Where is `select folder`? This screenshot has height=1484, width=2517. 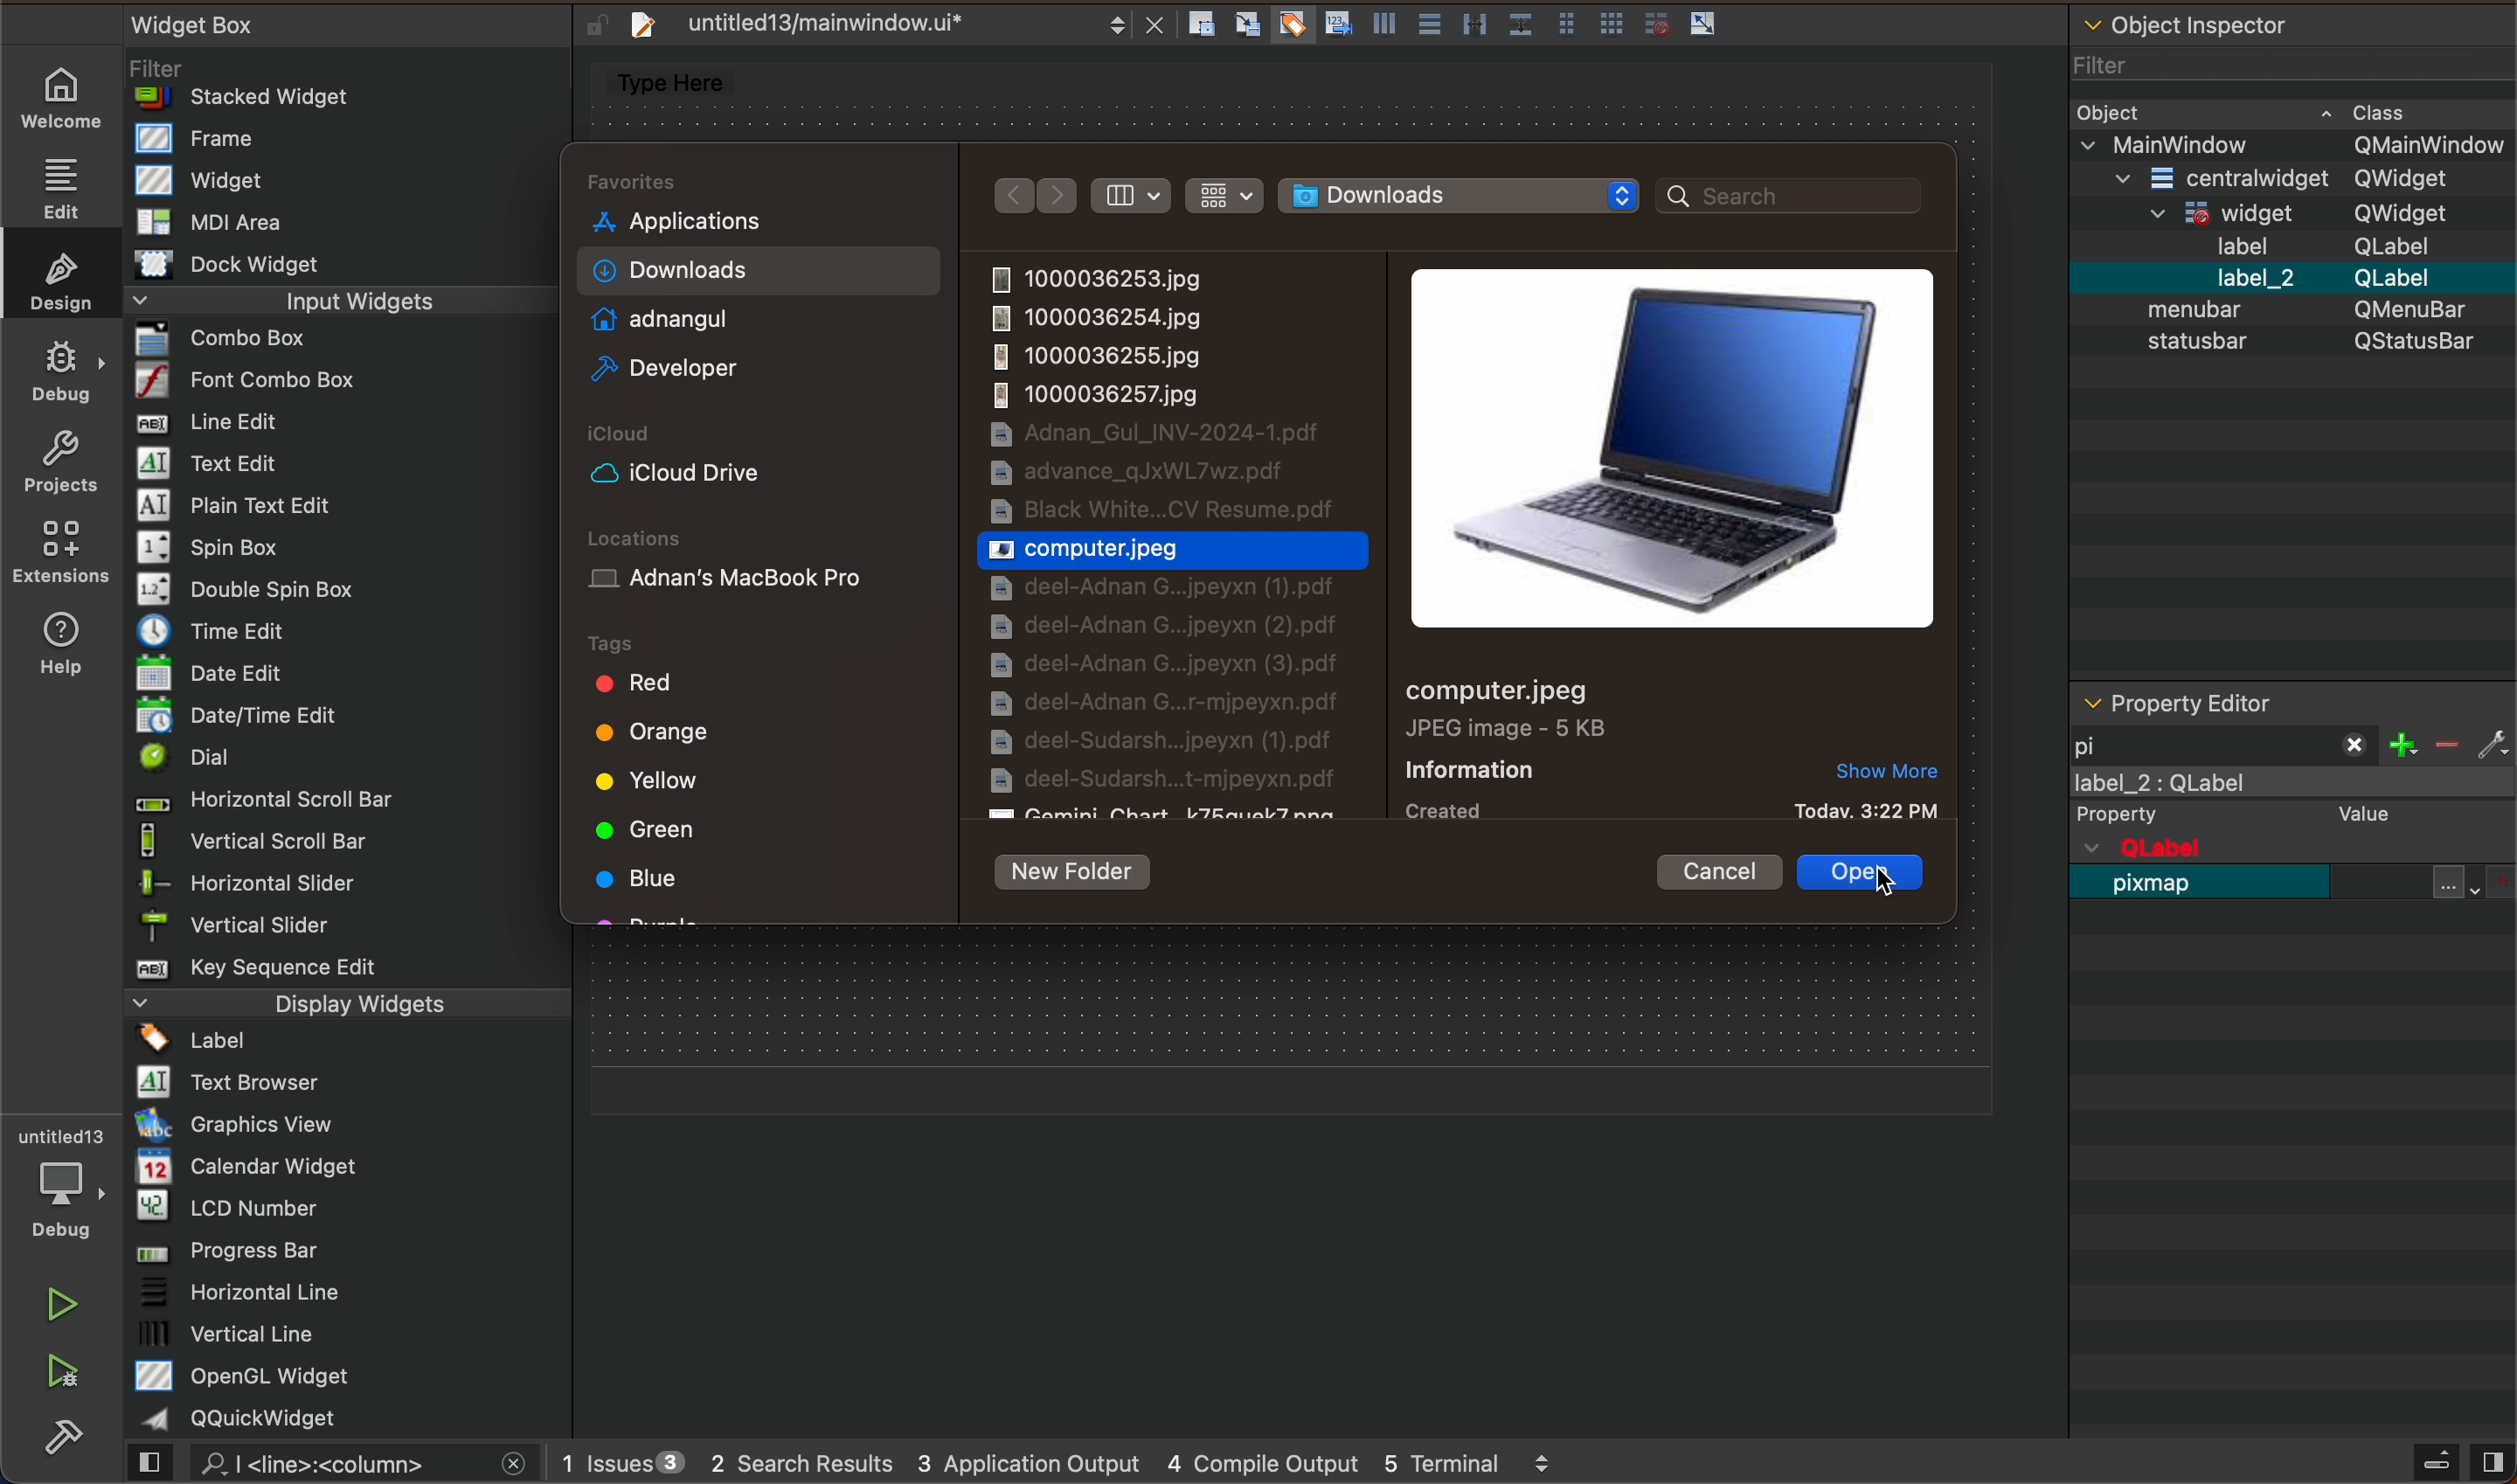 select folder is located at coordinates (1470, 194).